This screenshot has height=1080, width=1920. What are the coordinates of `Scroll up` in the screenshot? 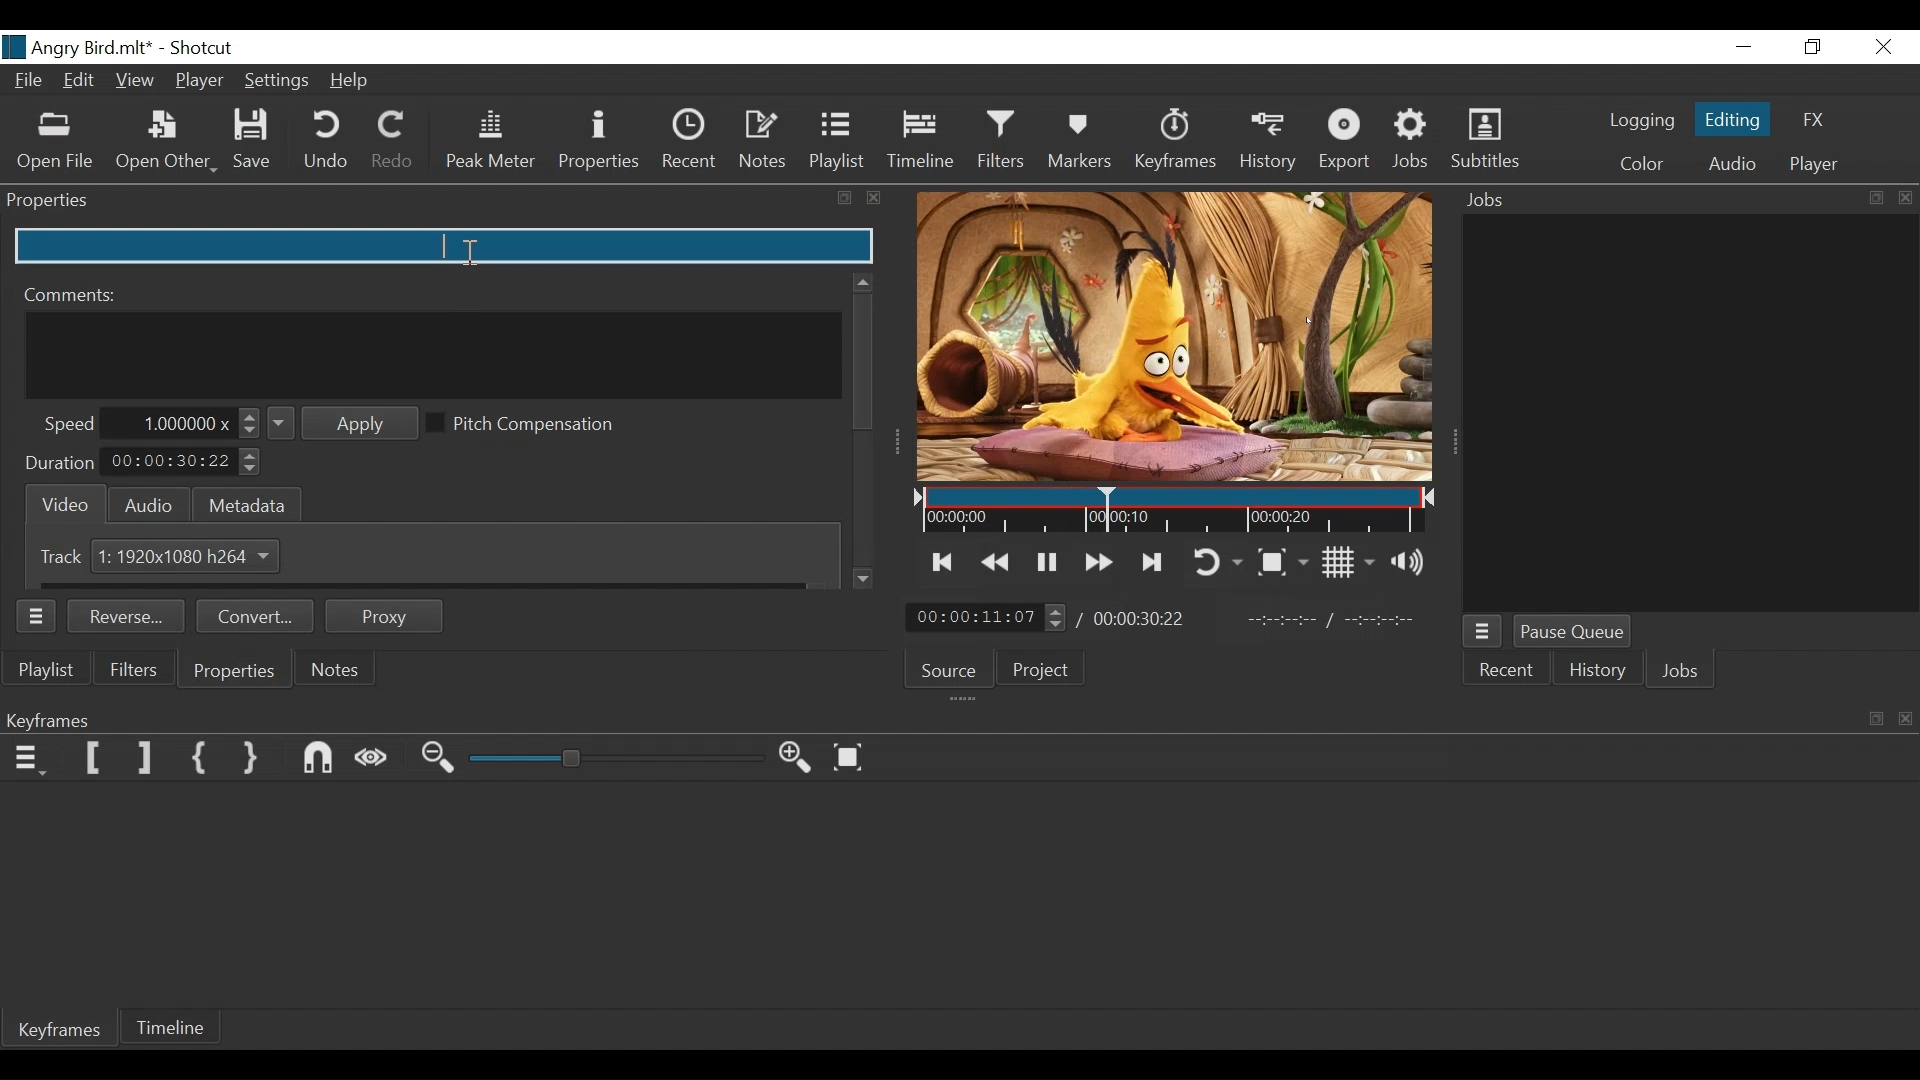 It's located at (860, 278).